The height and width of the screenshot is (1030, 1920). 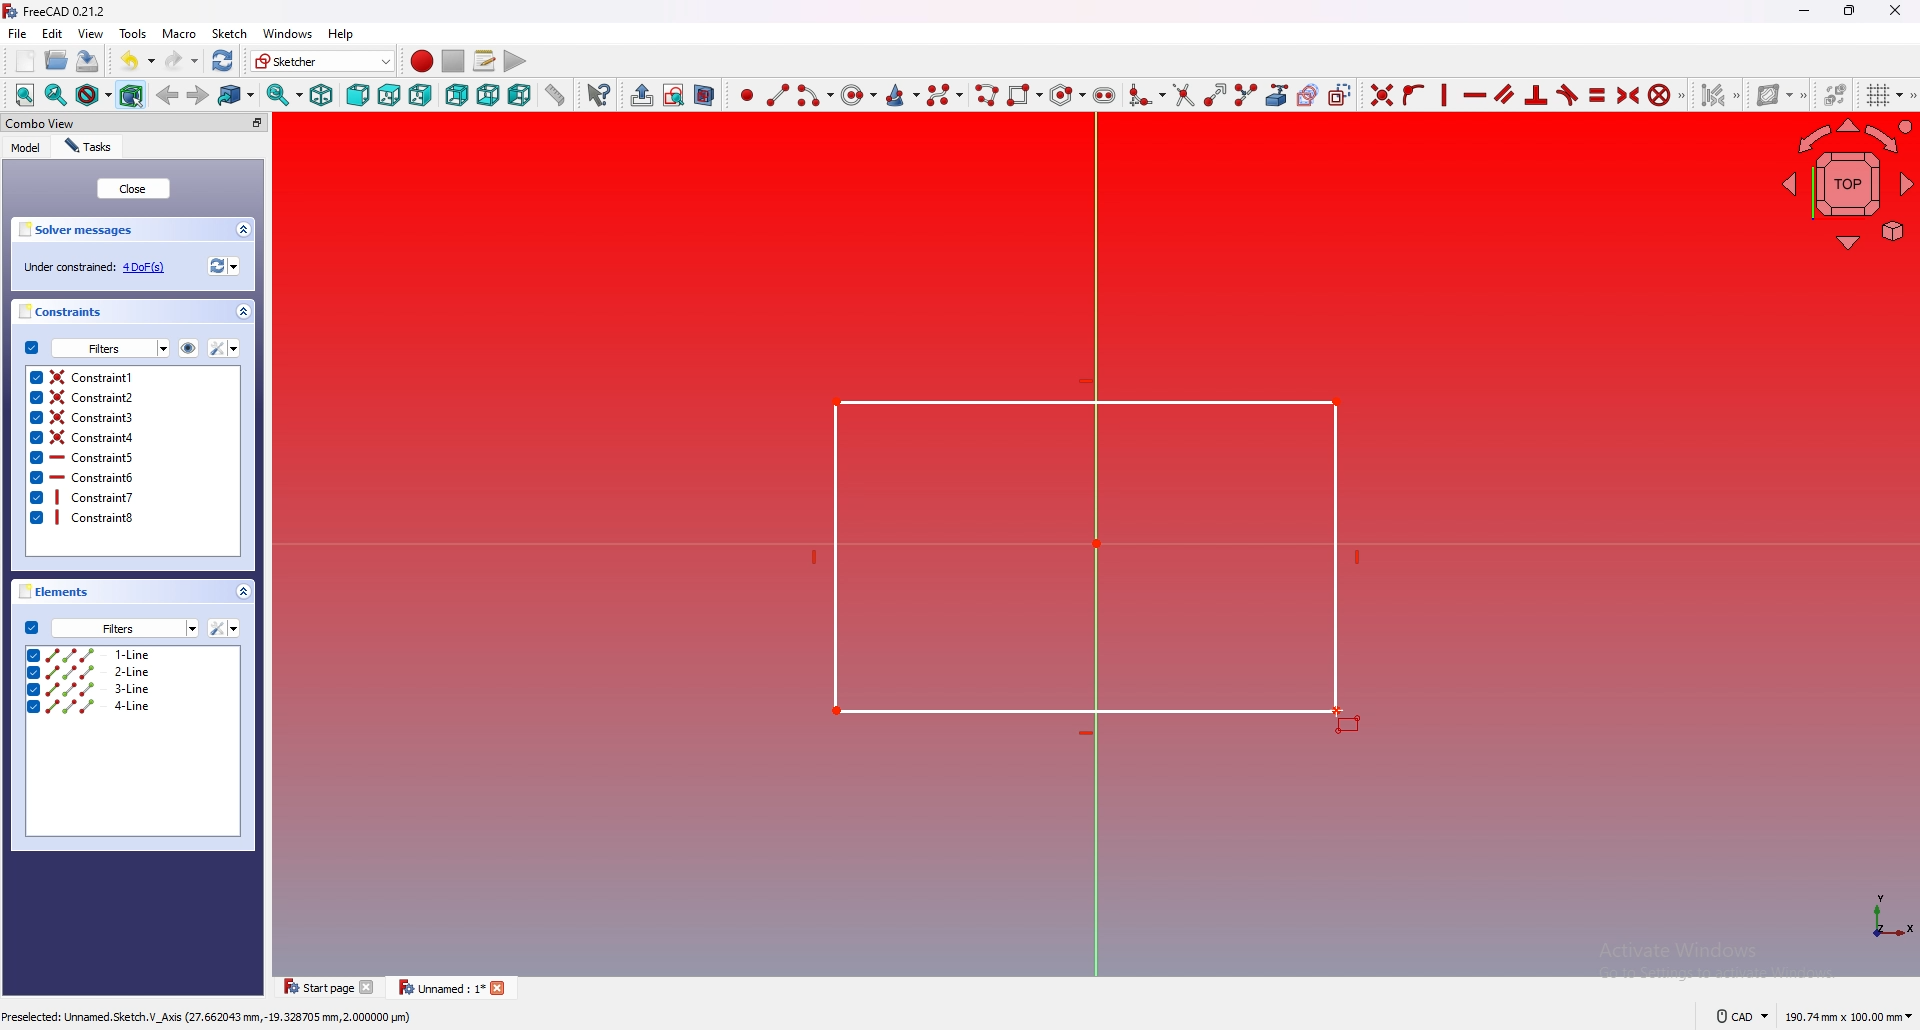 What do you see at coordinates (1067, 94) in the screenshot?
I see `create regular polygon` at bounding box center [1067, 94].